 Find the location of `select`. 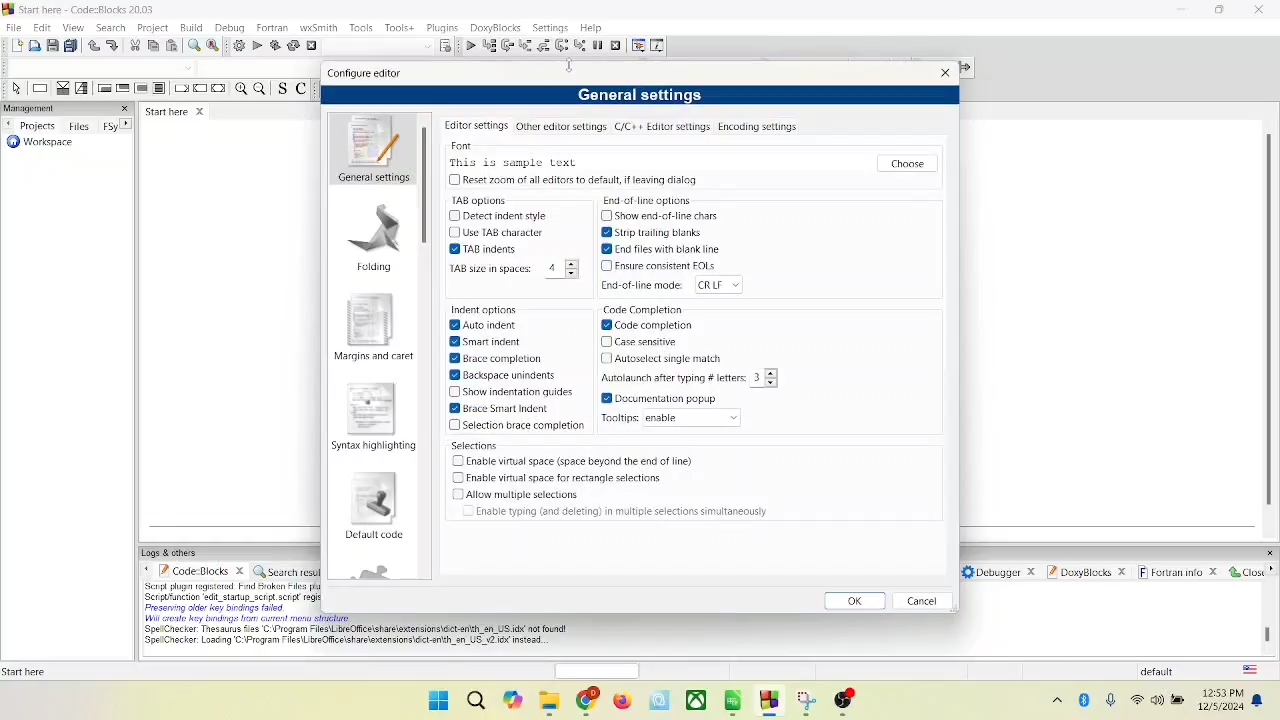

select is located at coordinates (17, 89).